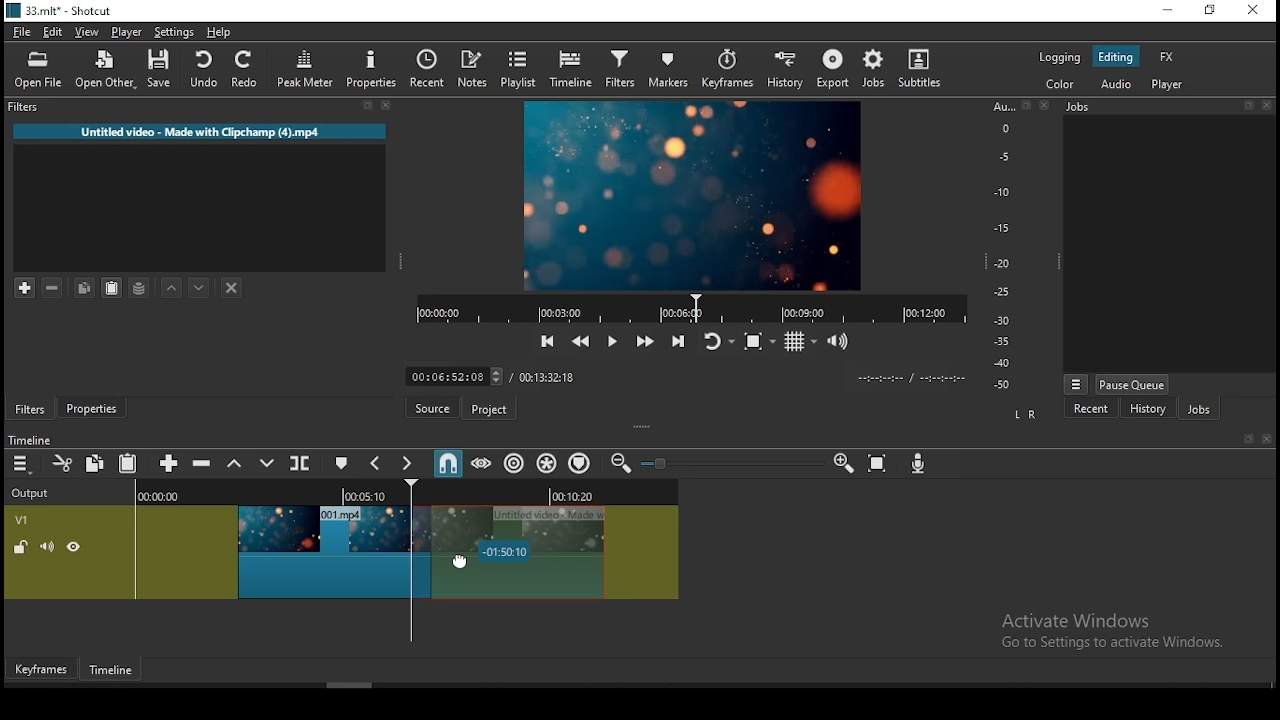  Describe the element at coordinates (1171, 108) in the screenshot. I see `Jobs` at that location.